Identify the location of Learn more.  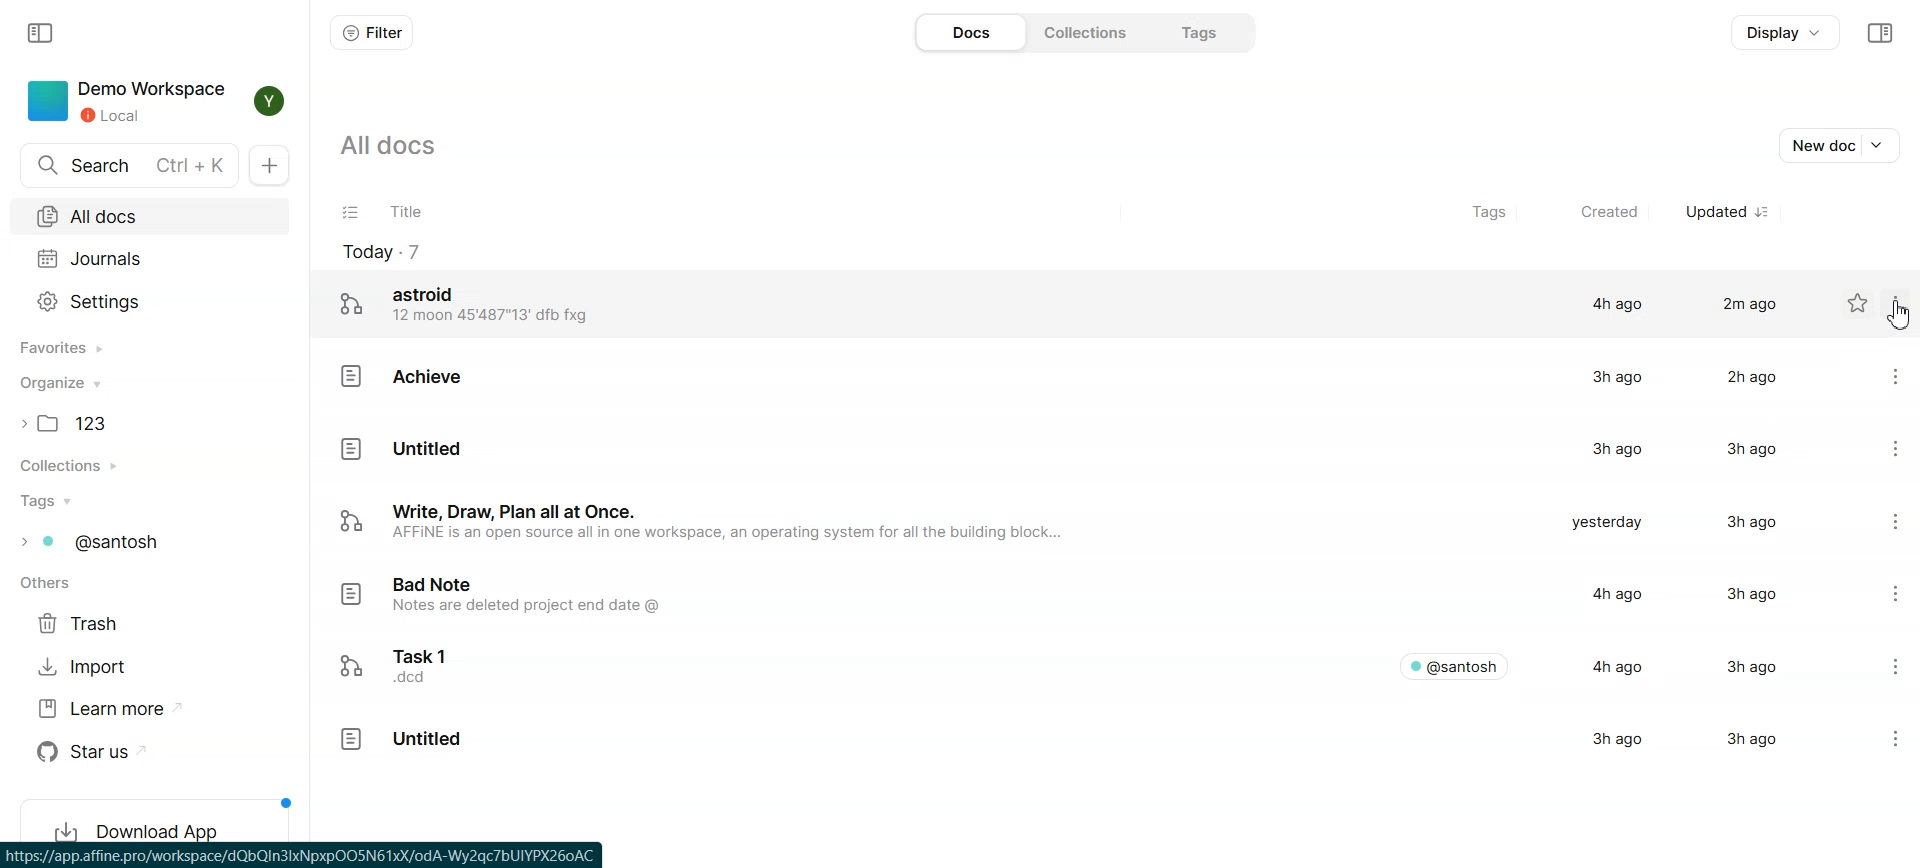
(99, 708).